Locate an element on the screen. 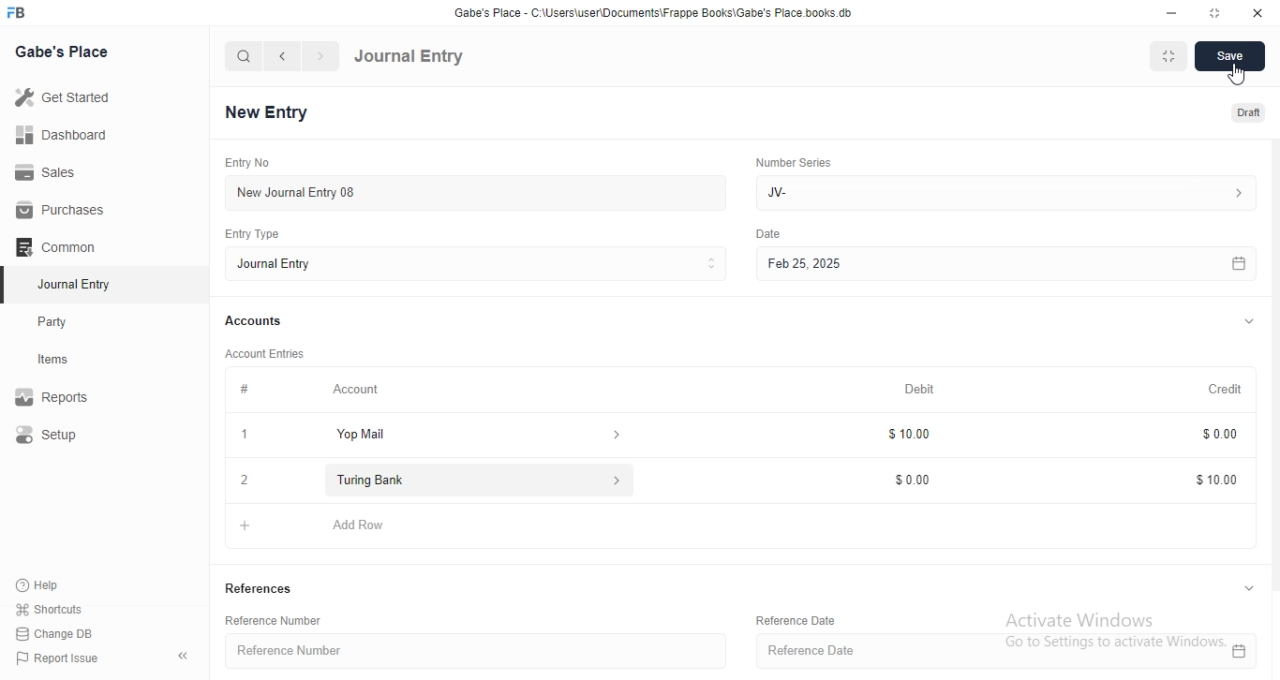 This screenshot has height=680, width=1280. Setup is located at coordinates (68, 436).